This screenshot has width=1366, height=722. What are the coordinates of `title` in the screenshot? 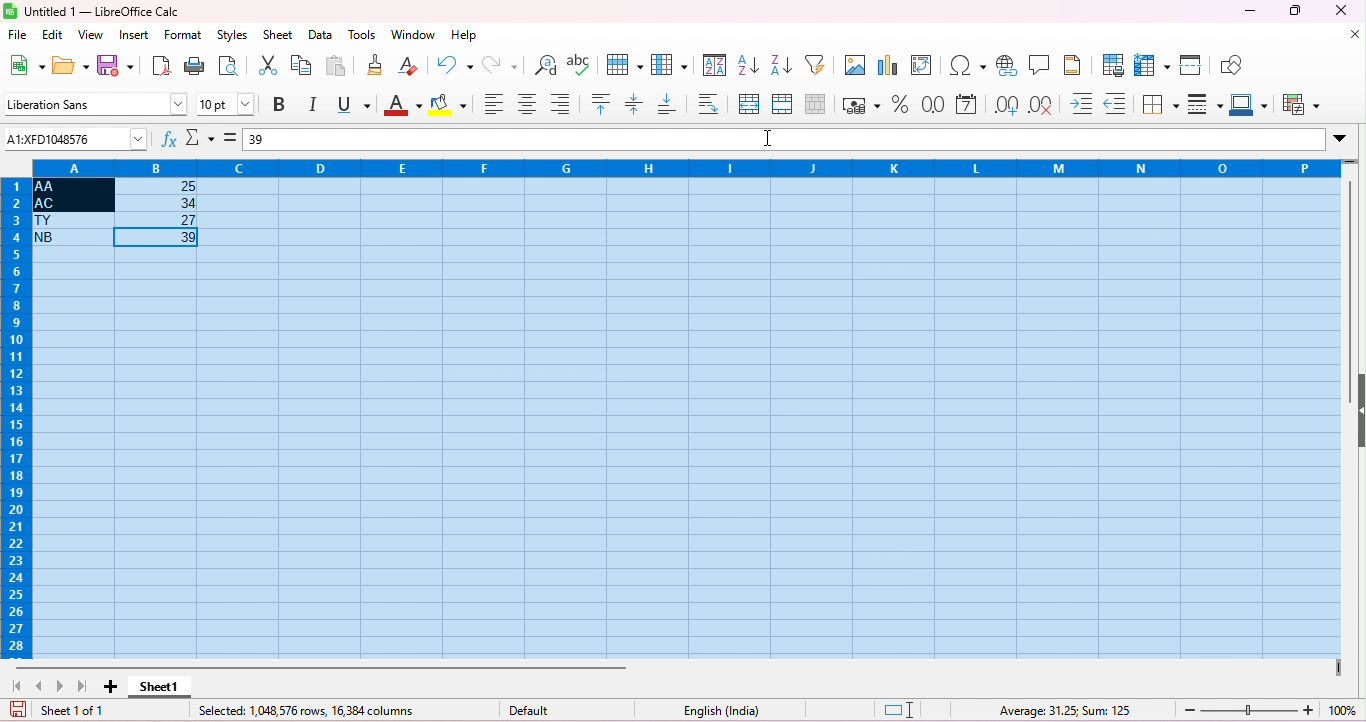 It's located at (92, 12).